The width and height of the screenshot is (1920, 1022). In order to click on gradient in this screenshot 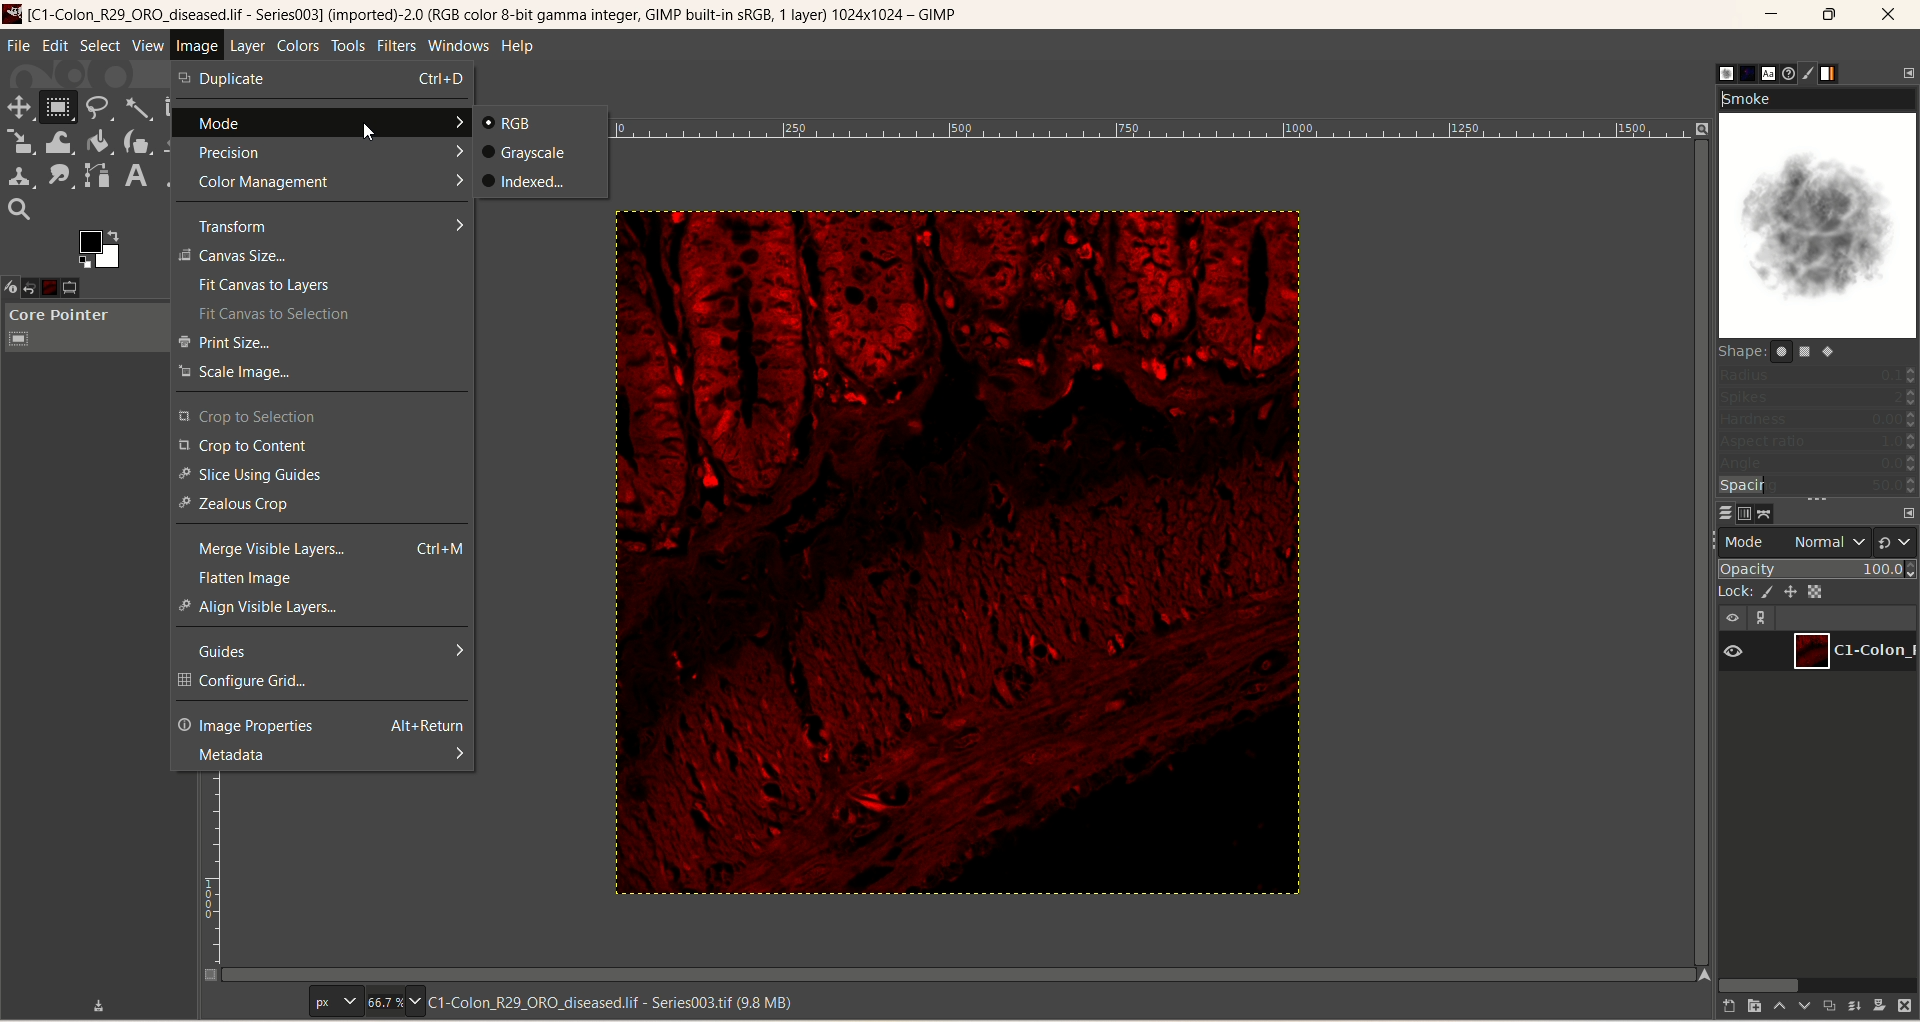, I will do `click(1830, 74)`.